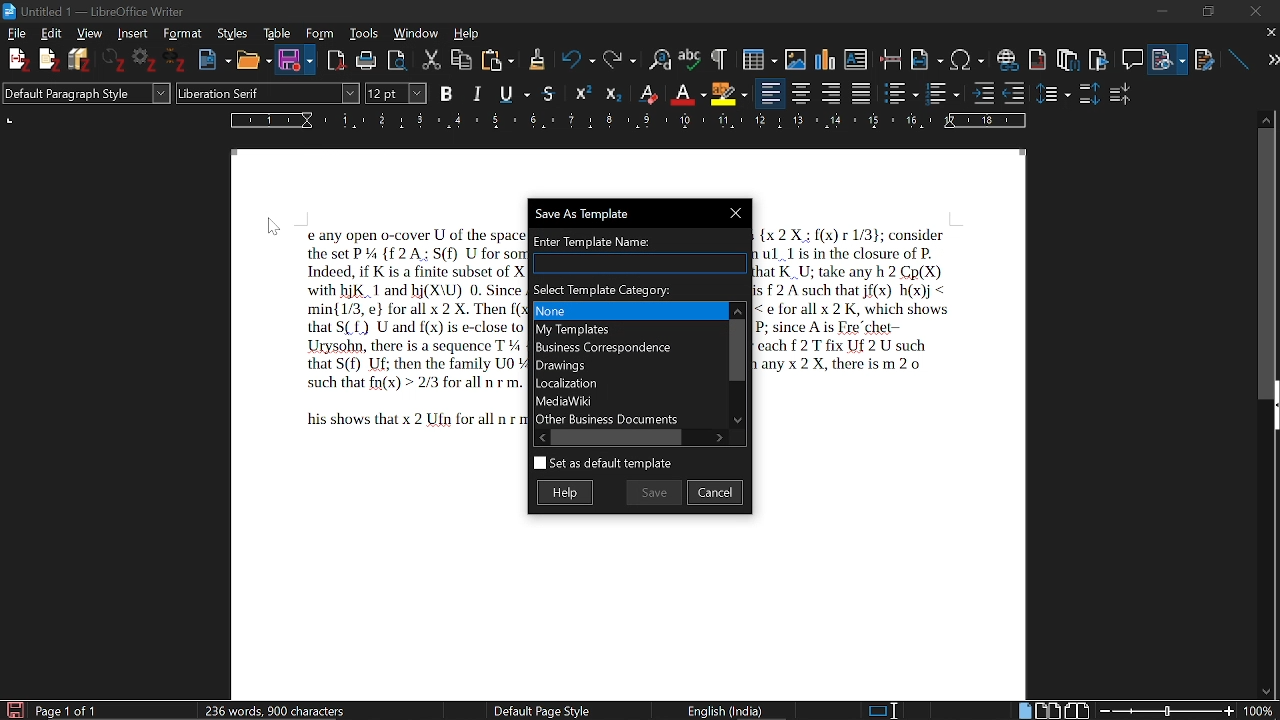 Image resolution: width=1280 pixels, height=720 pixels. Describe the element at coordinates (944, 92) in the screenshot. I see `toggle ordered lists` at that location.